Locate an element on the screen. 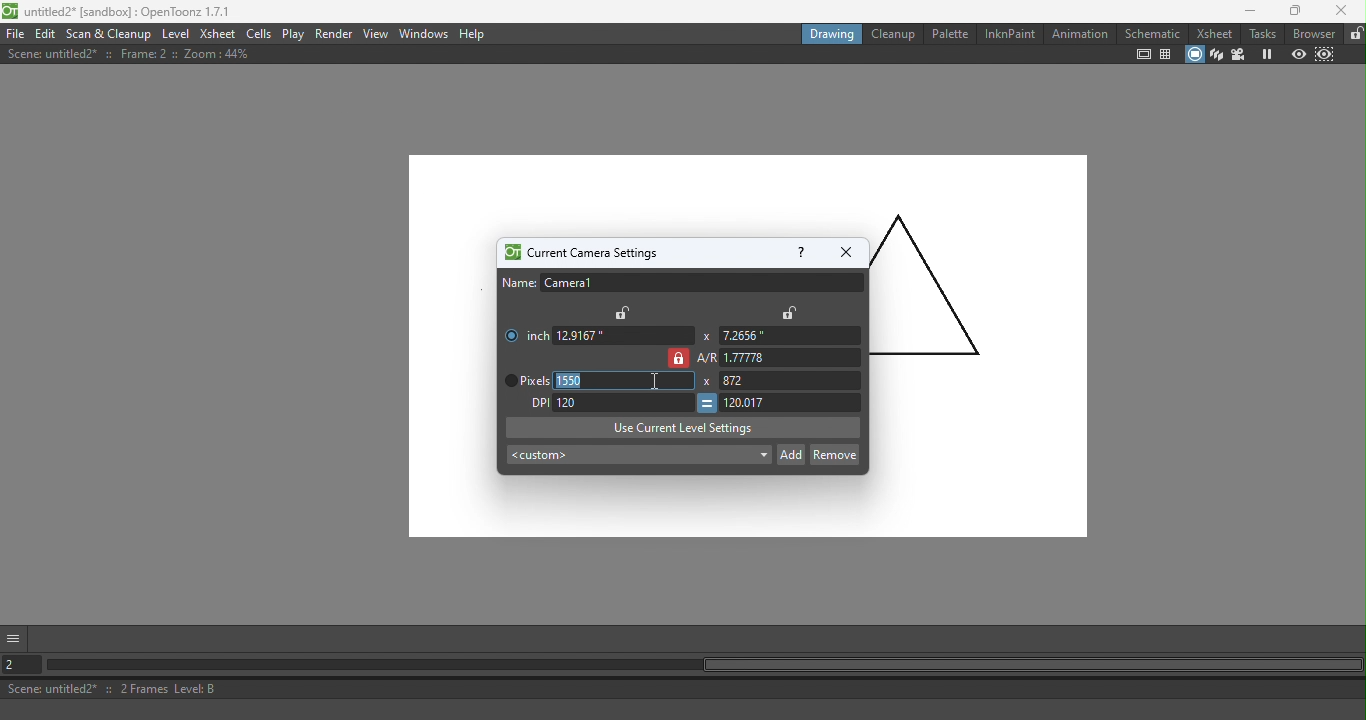  Enter dimension is located at coordinates (787, 336).